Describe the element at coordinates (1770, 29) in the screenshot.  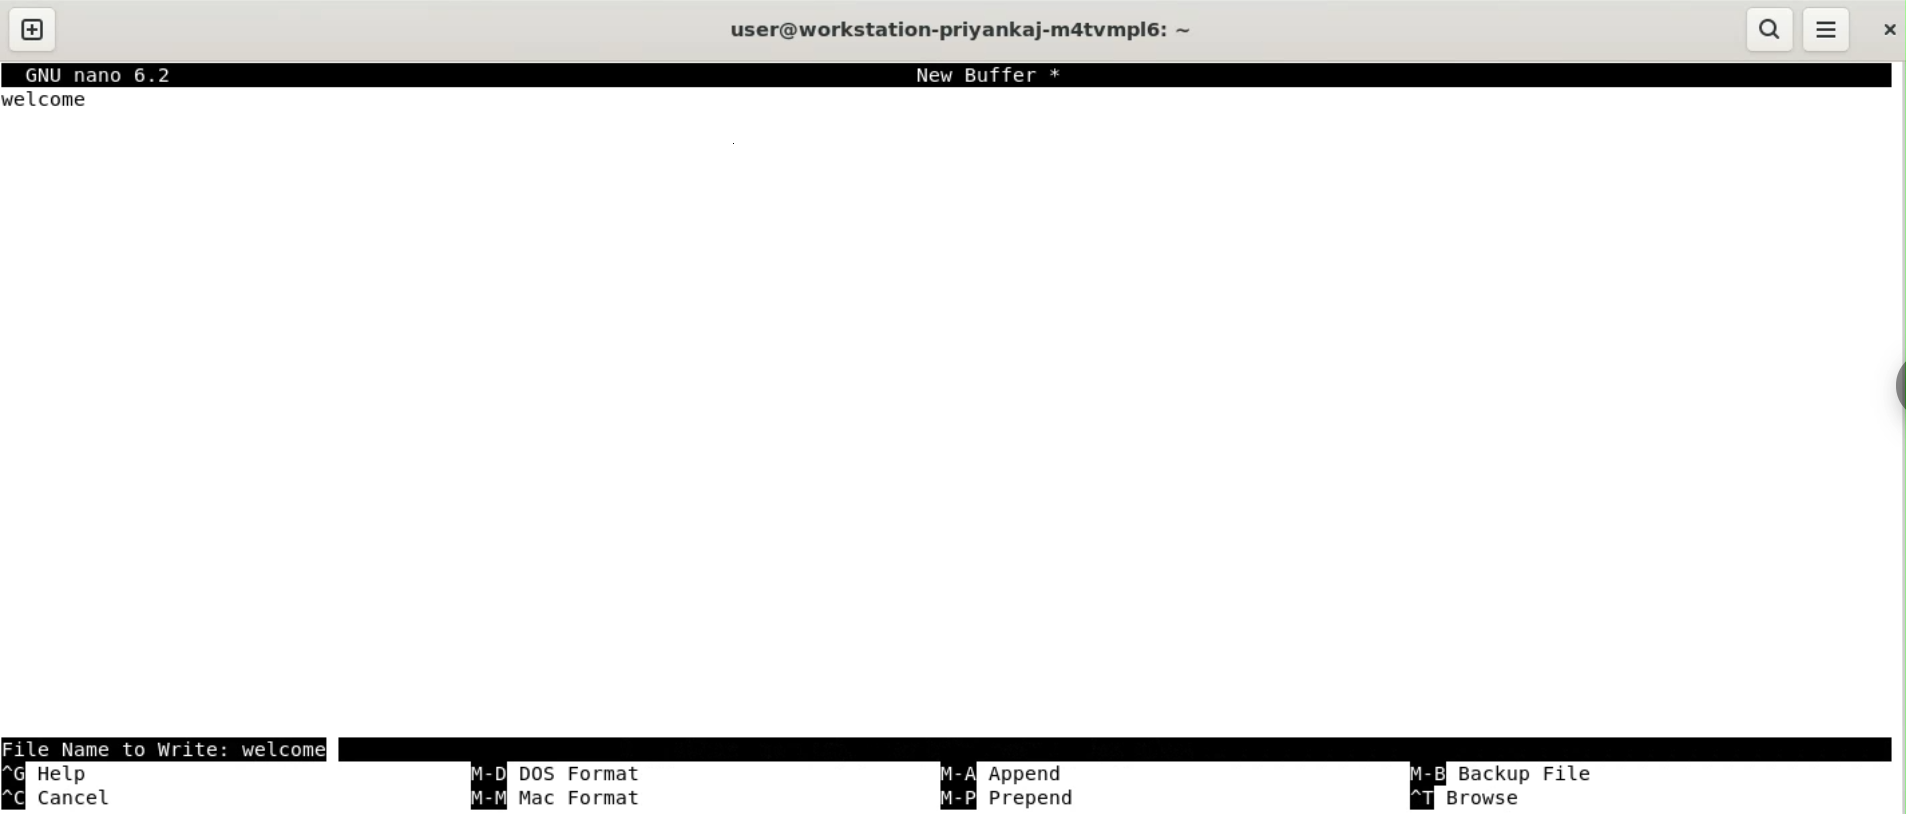
I see `search` at that location.